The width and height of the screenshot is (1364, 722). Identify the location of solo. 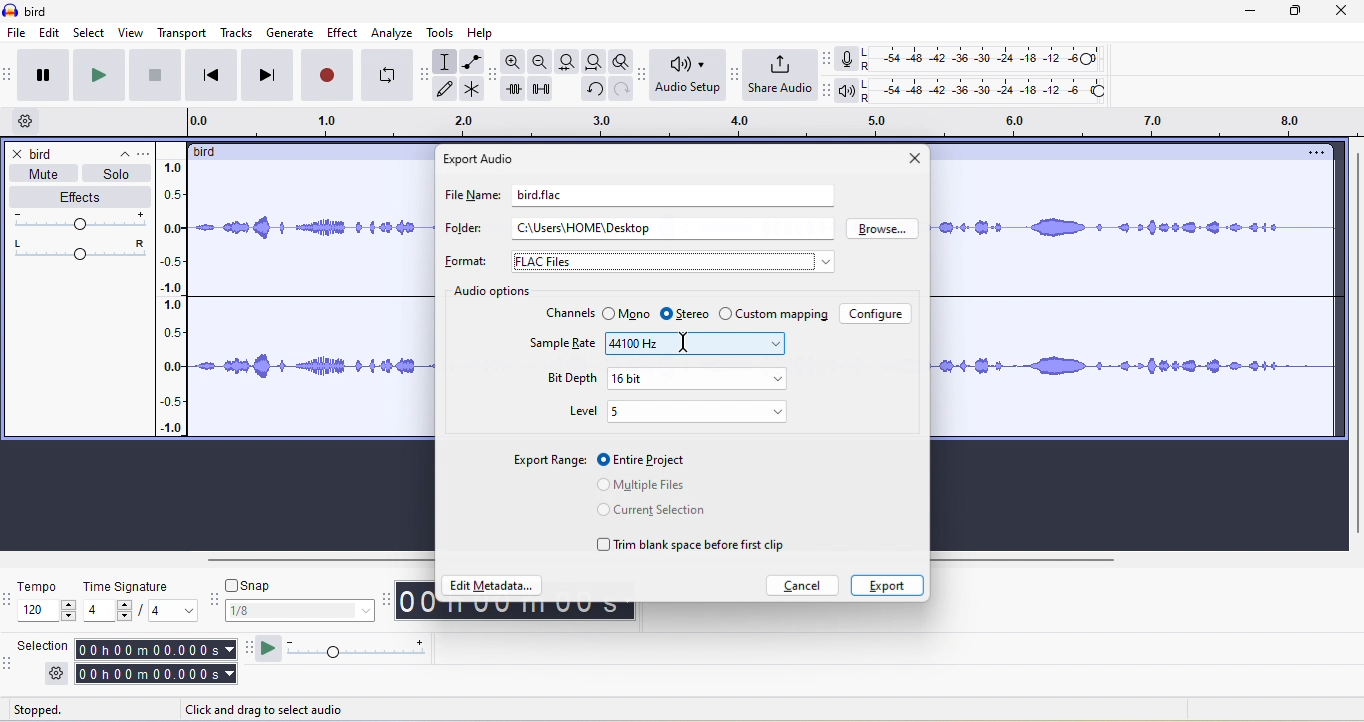
(117, 174).